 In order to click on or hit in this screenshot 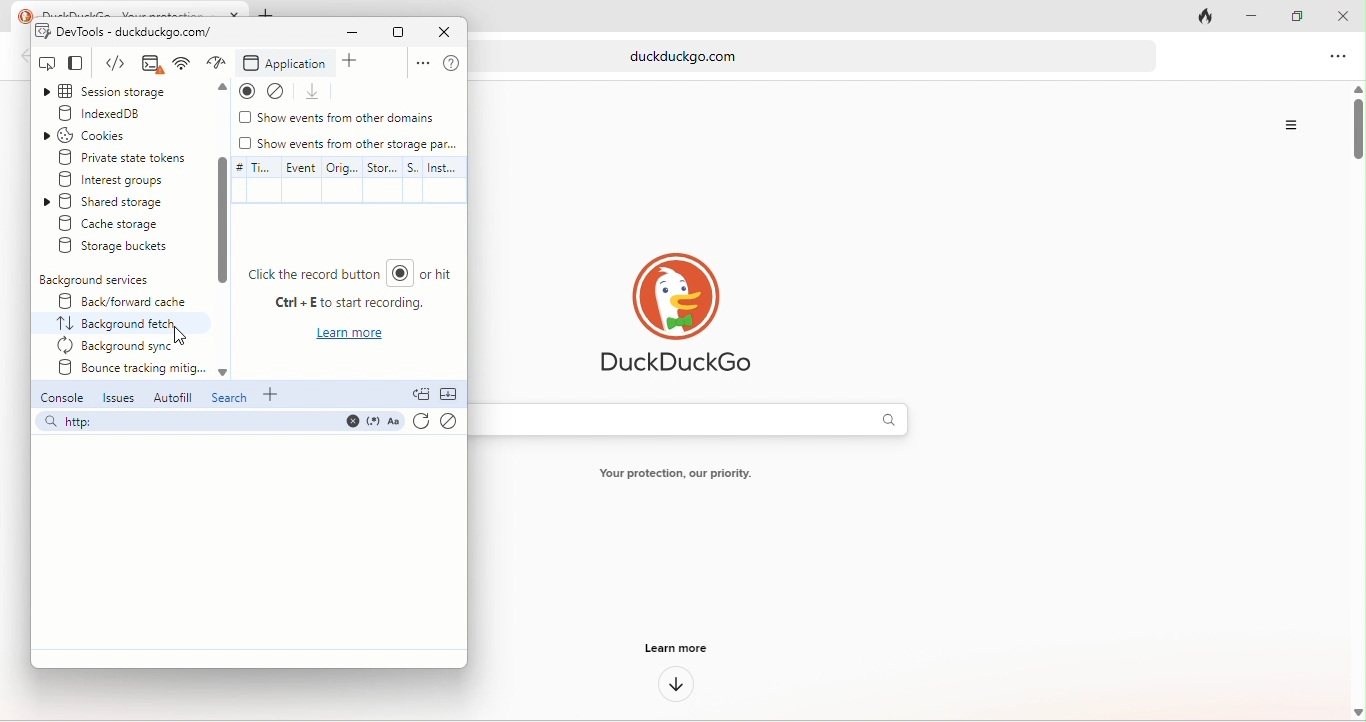, I will do `click(445, 279)`.